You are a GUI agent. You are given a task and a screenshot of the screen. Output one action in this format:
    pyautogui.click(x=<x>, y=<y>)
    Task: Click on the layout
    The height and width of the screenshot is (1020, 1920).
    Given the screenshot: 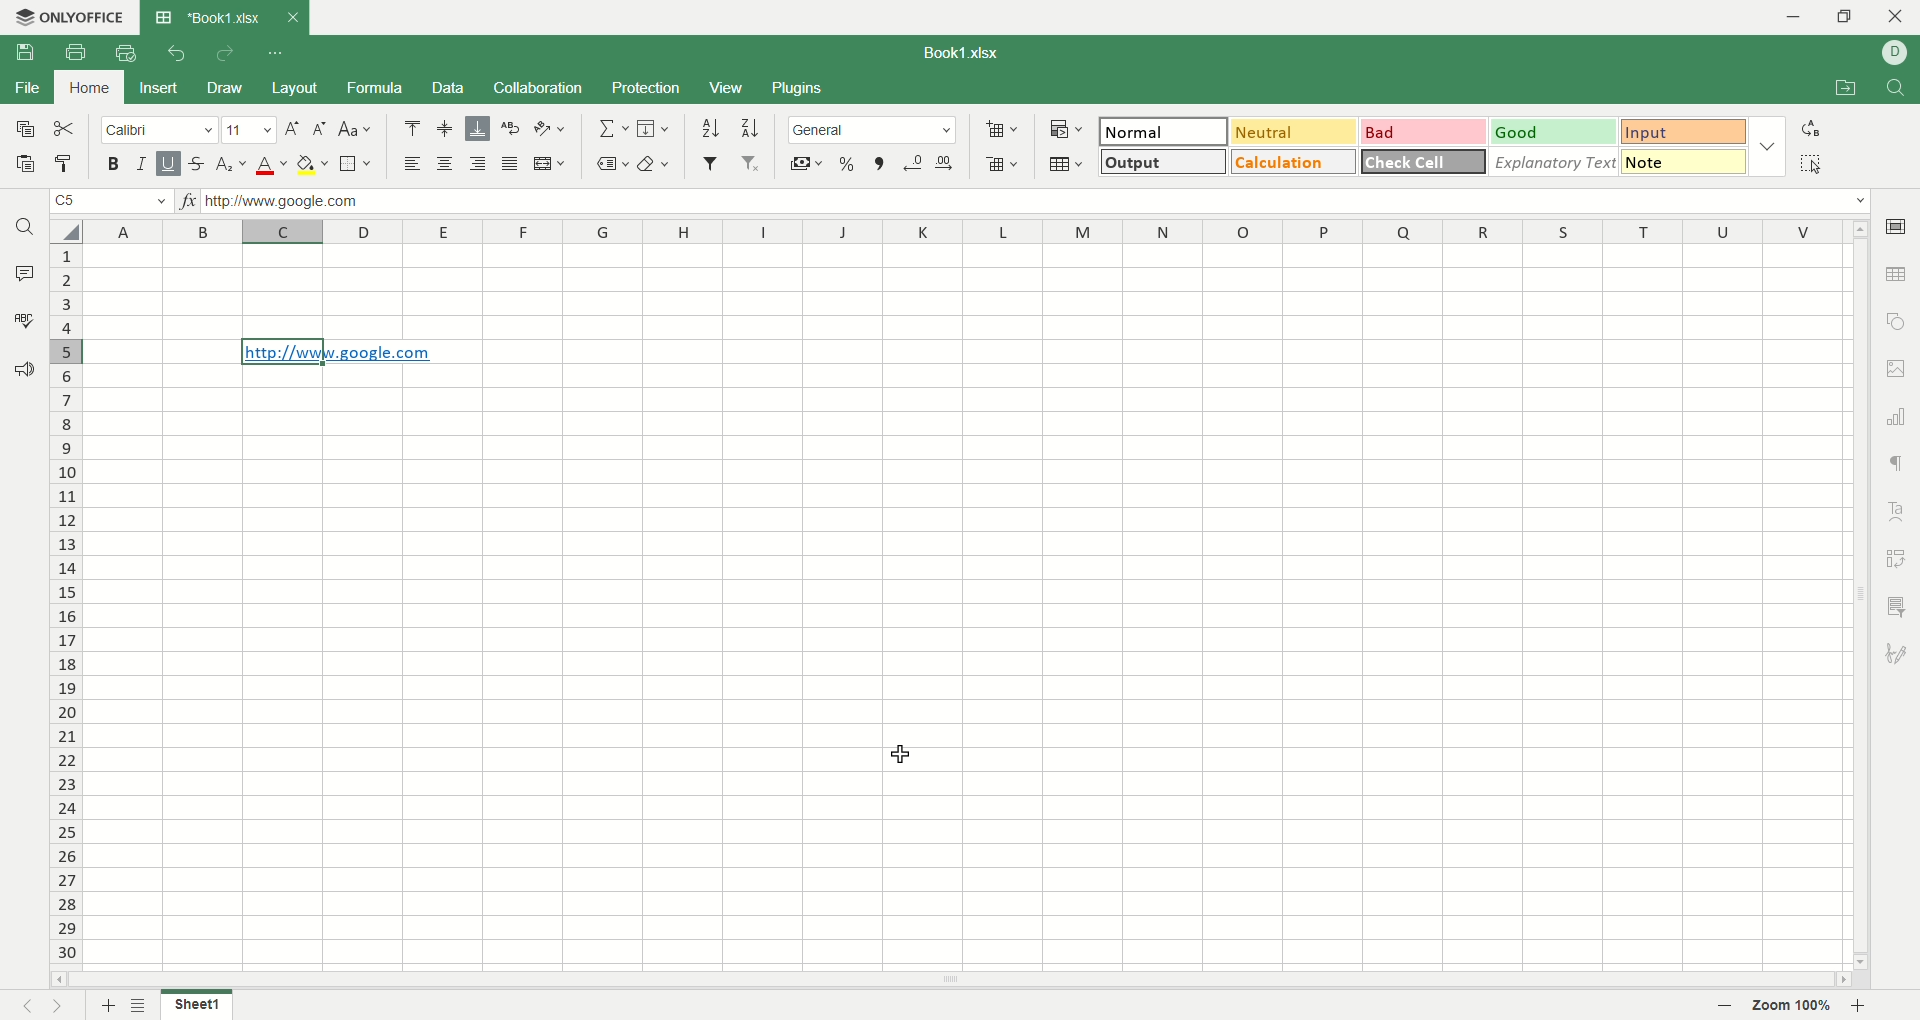 What is the action you would take?
    pyautogui.click(x=296, y=87)
    